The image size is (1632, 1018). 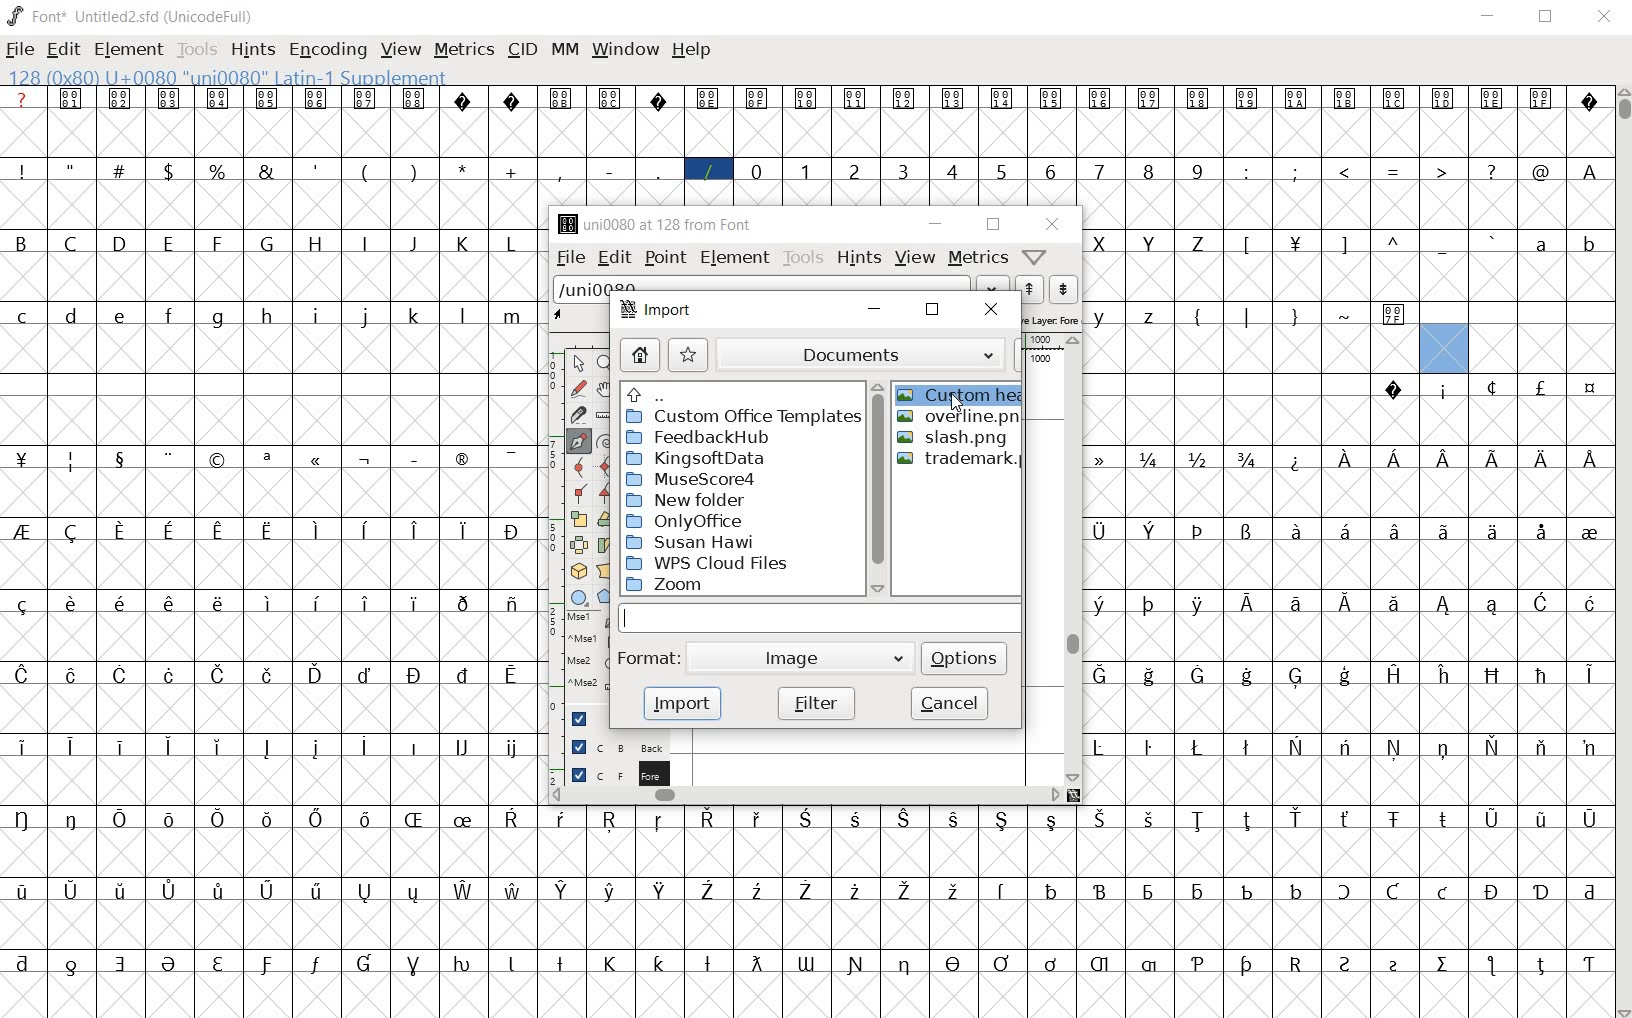 What do you see at coordinates (1149, 460) in the screenshot?
I see `glyph` at bounding box center [1149, 460].